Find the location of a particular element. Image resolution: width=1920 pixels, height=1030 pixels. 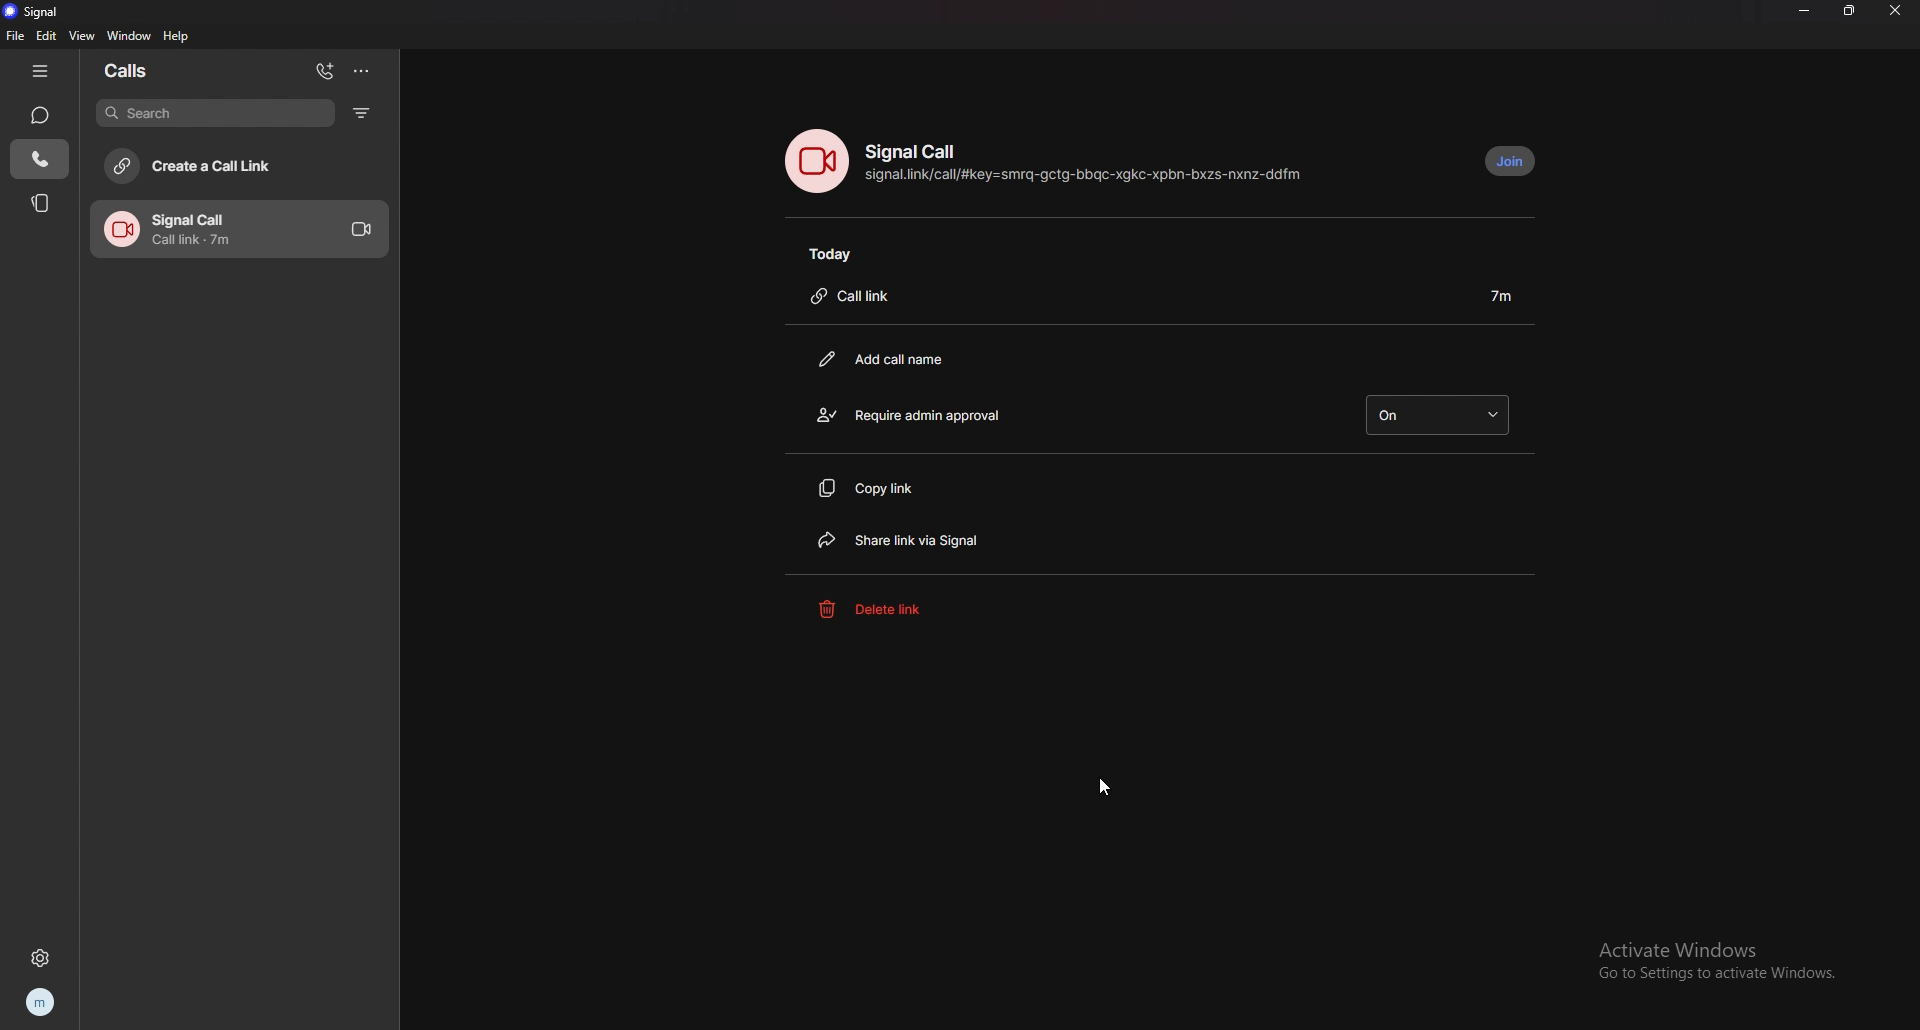

voice call is located at coordinates (816, 161).